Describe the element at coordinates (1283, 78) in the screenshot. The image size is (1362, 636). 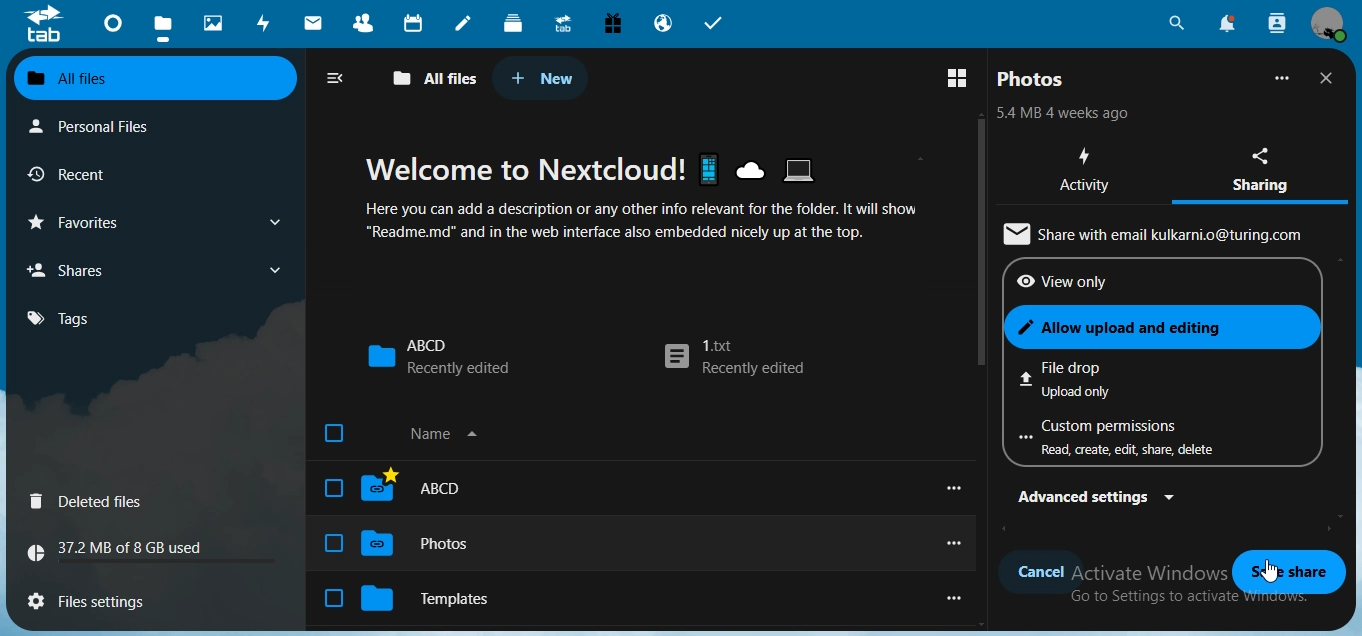
I see `...` at that location.